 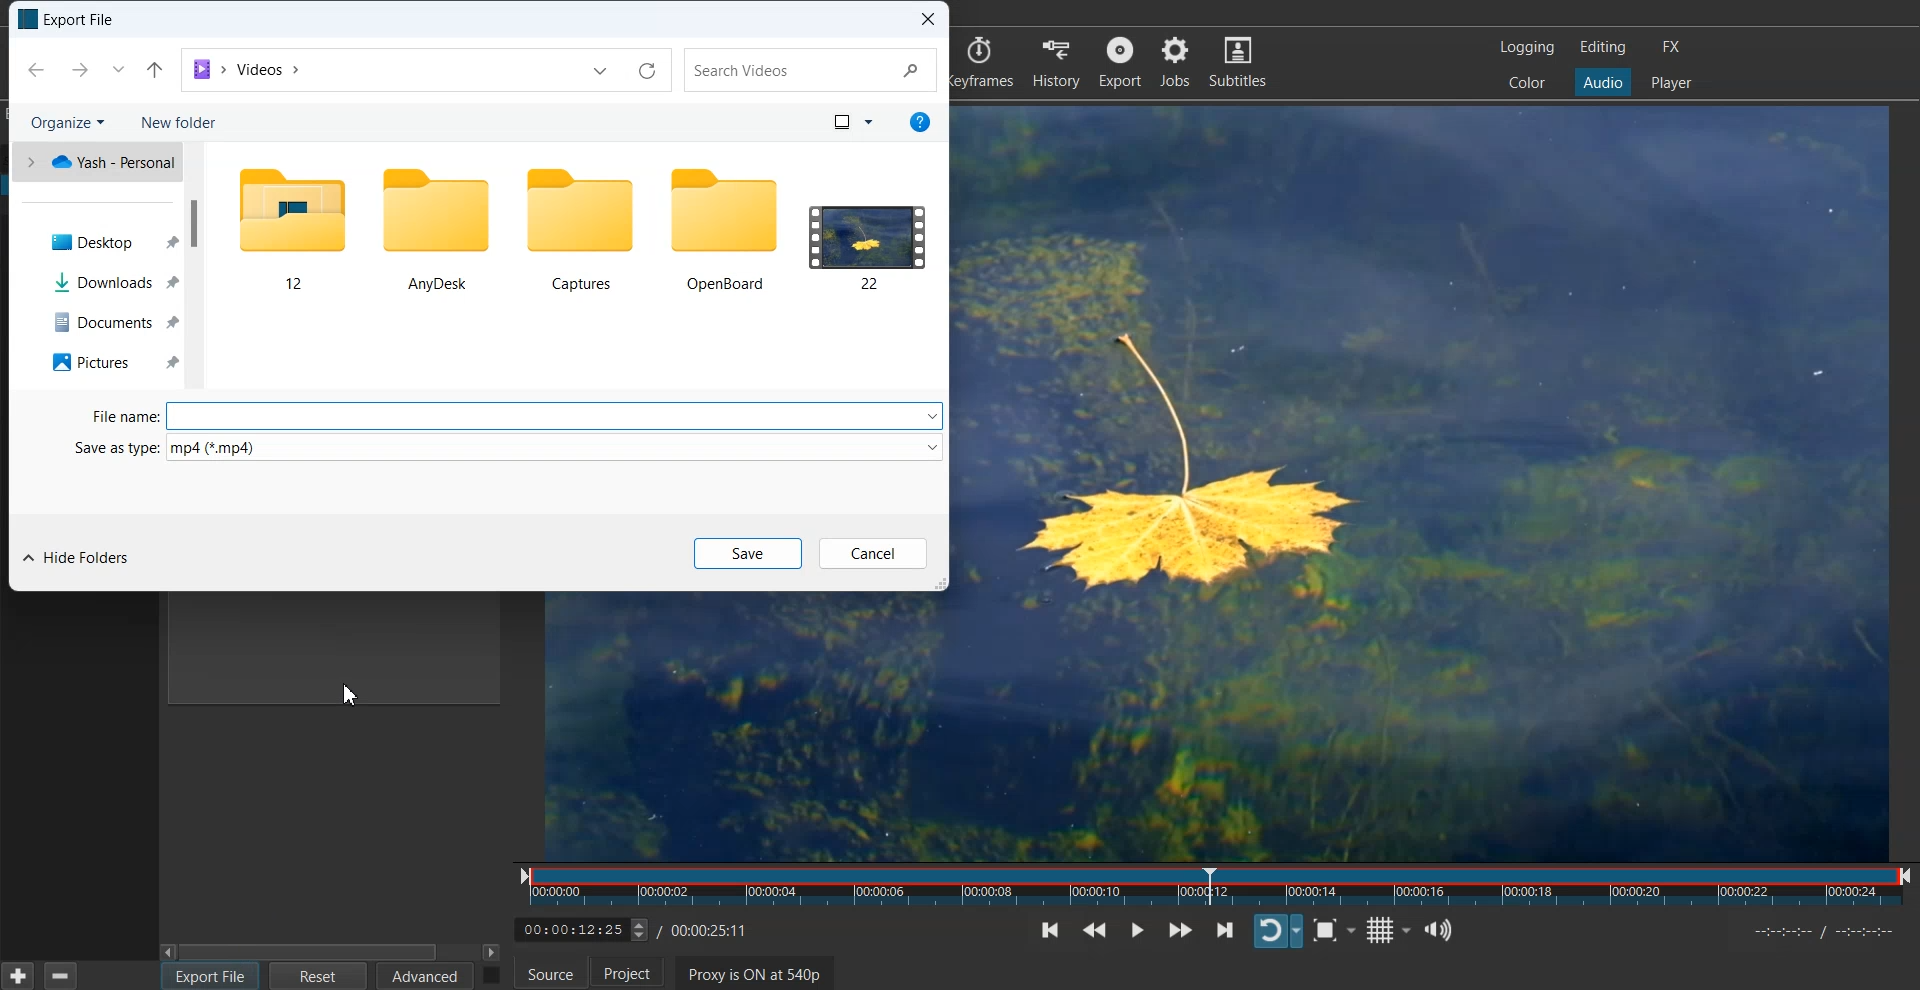 I want to click on Skip to the next point, so click(x=1223, y=929).